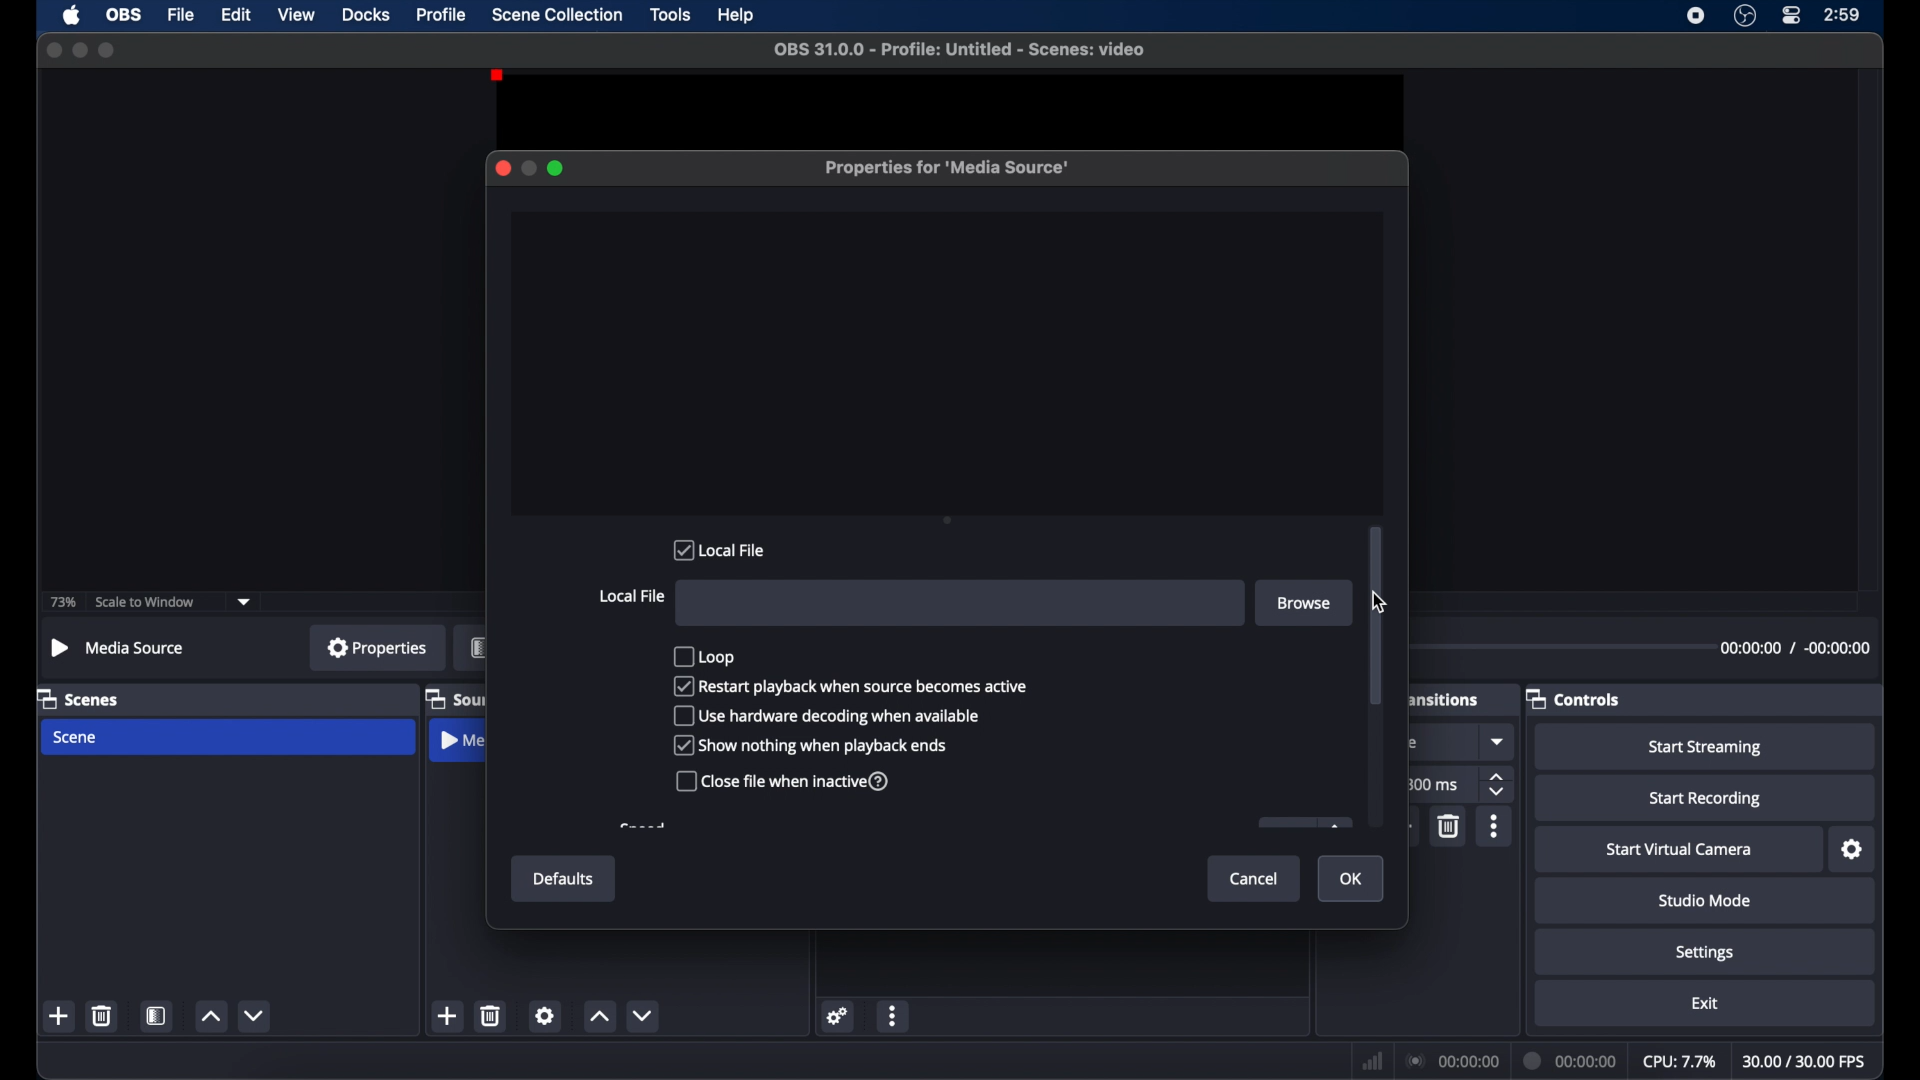 The image size is (1920, 1080). I want to click on no source selected, so click(122, 648).